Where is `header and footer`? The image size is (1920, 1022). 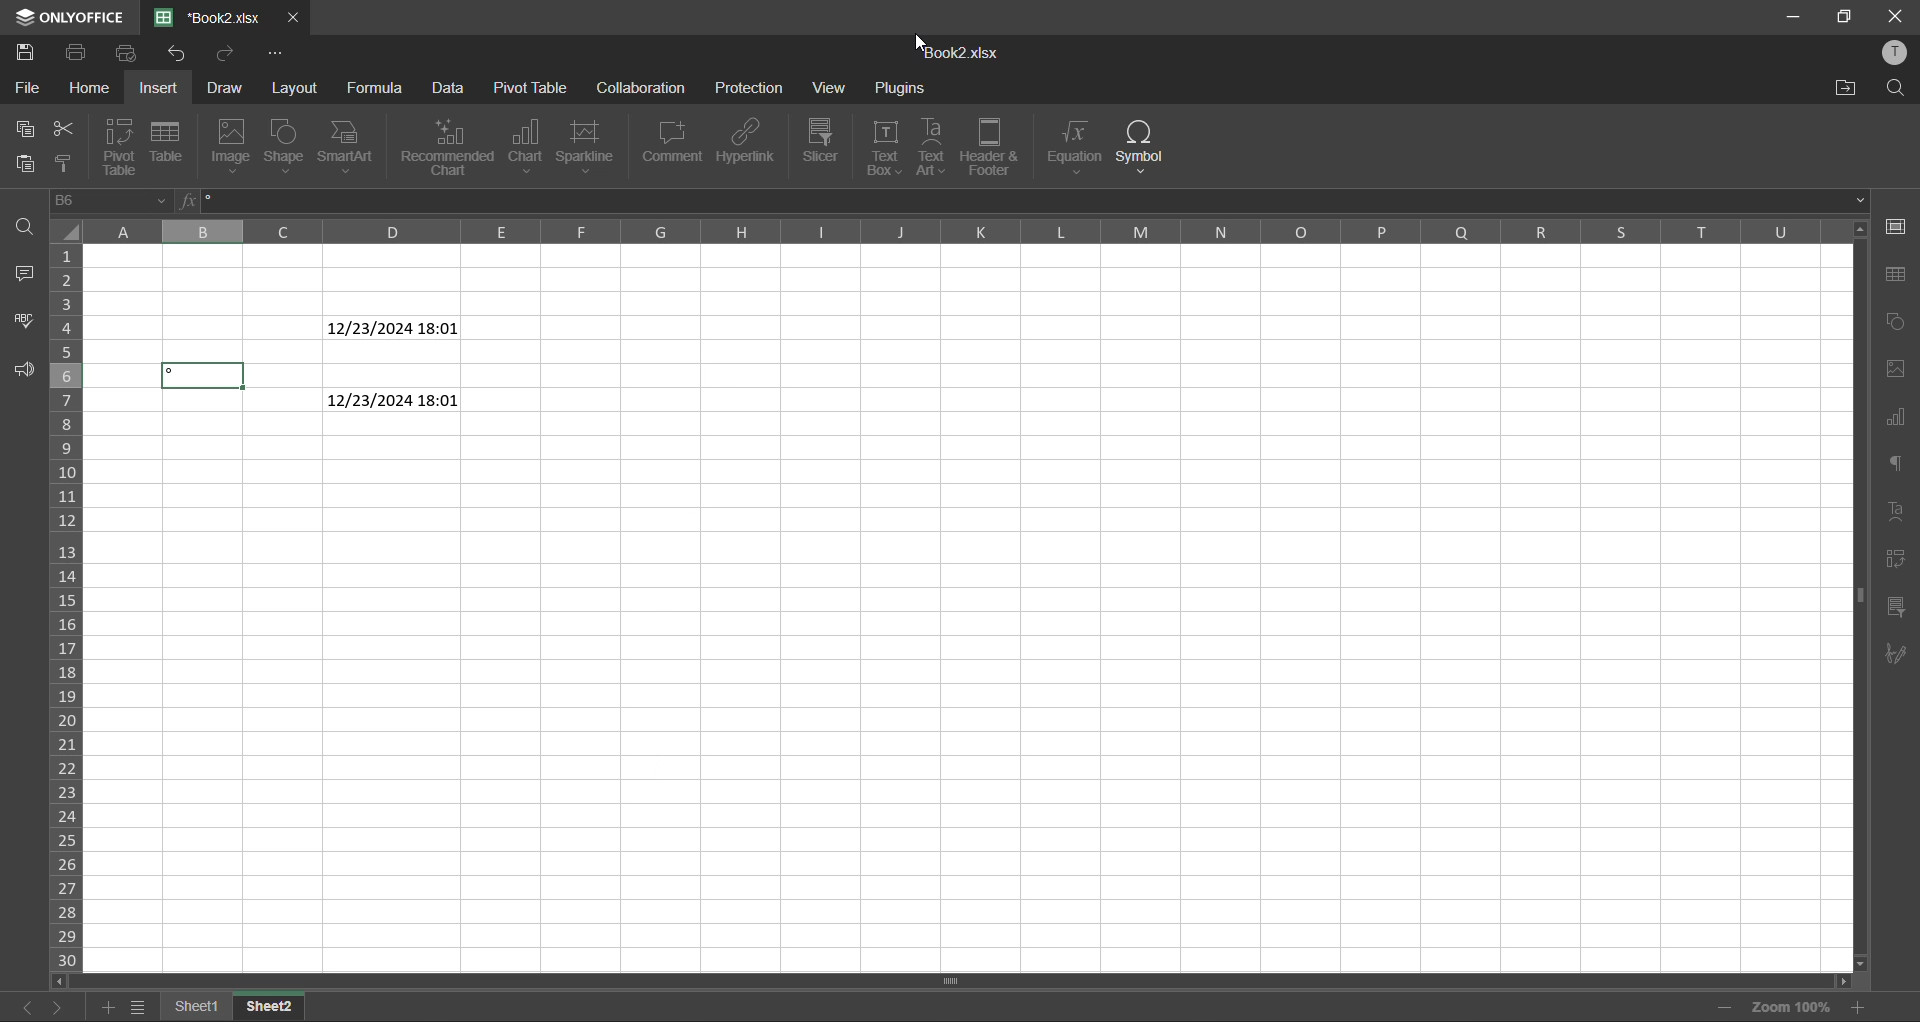
header and footer is located at coordinates (998, 148).